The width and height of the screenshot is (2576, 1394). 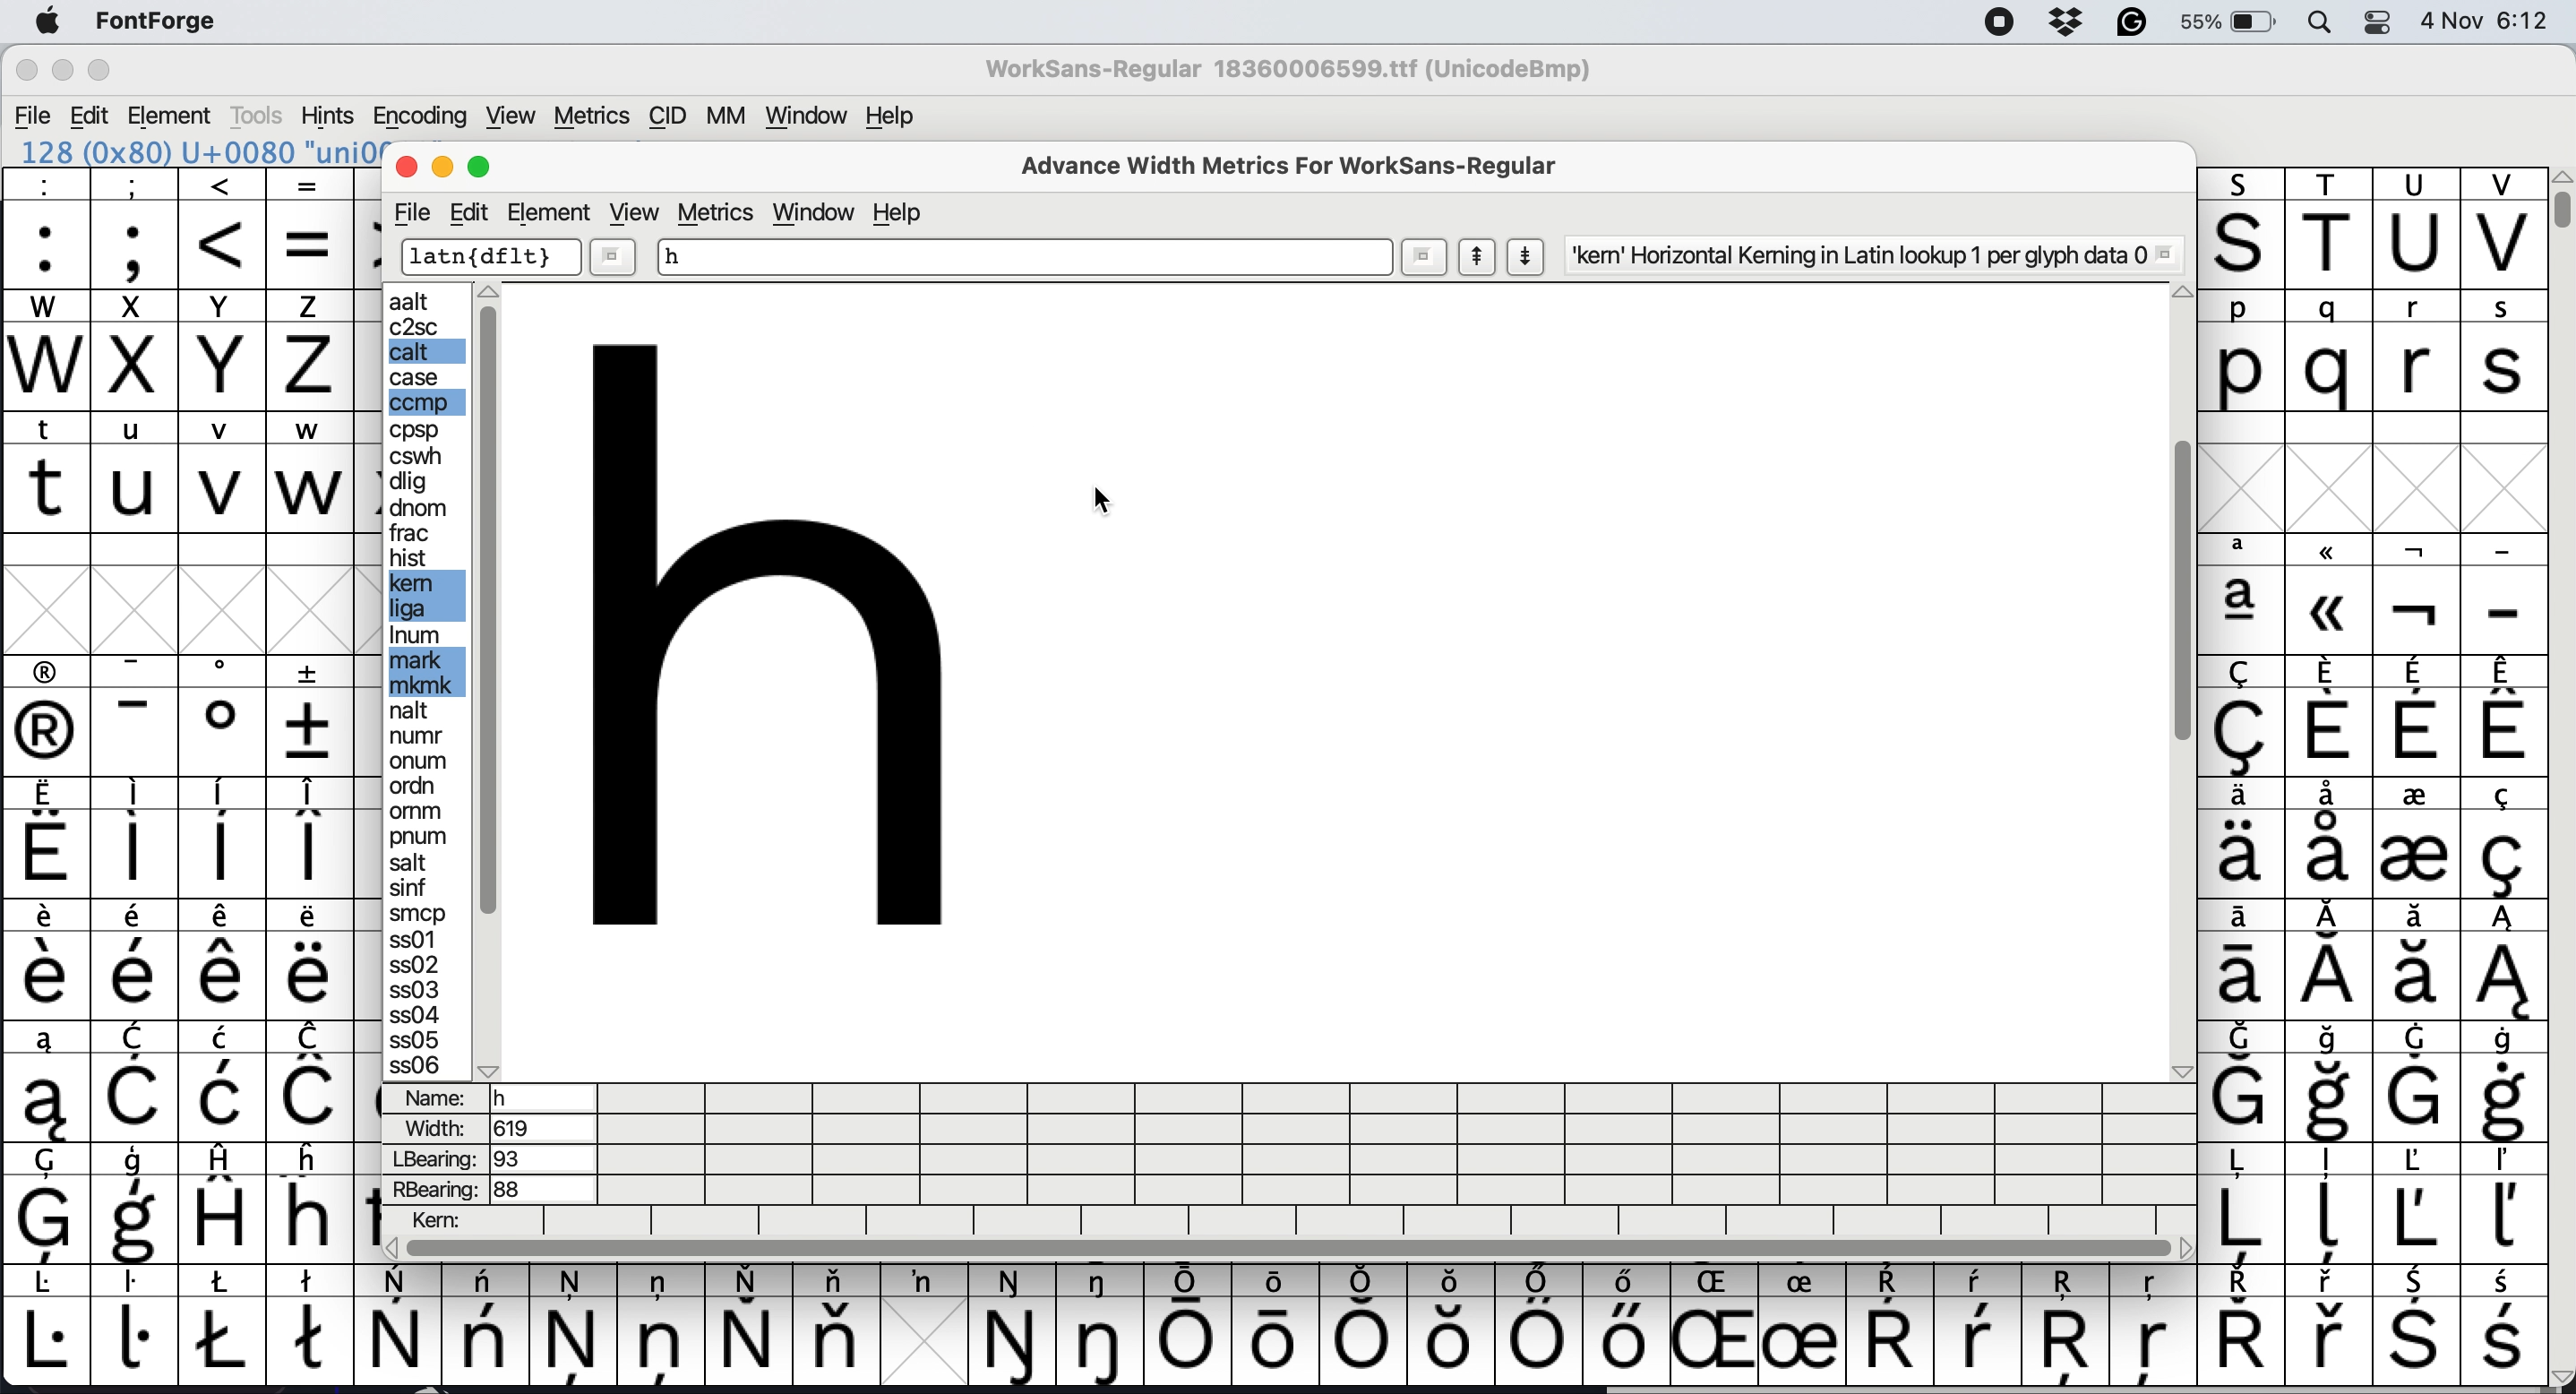 I want to click on uppercase letters, so click(x=190, y=367).